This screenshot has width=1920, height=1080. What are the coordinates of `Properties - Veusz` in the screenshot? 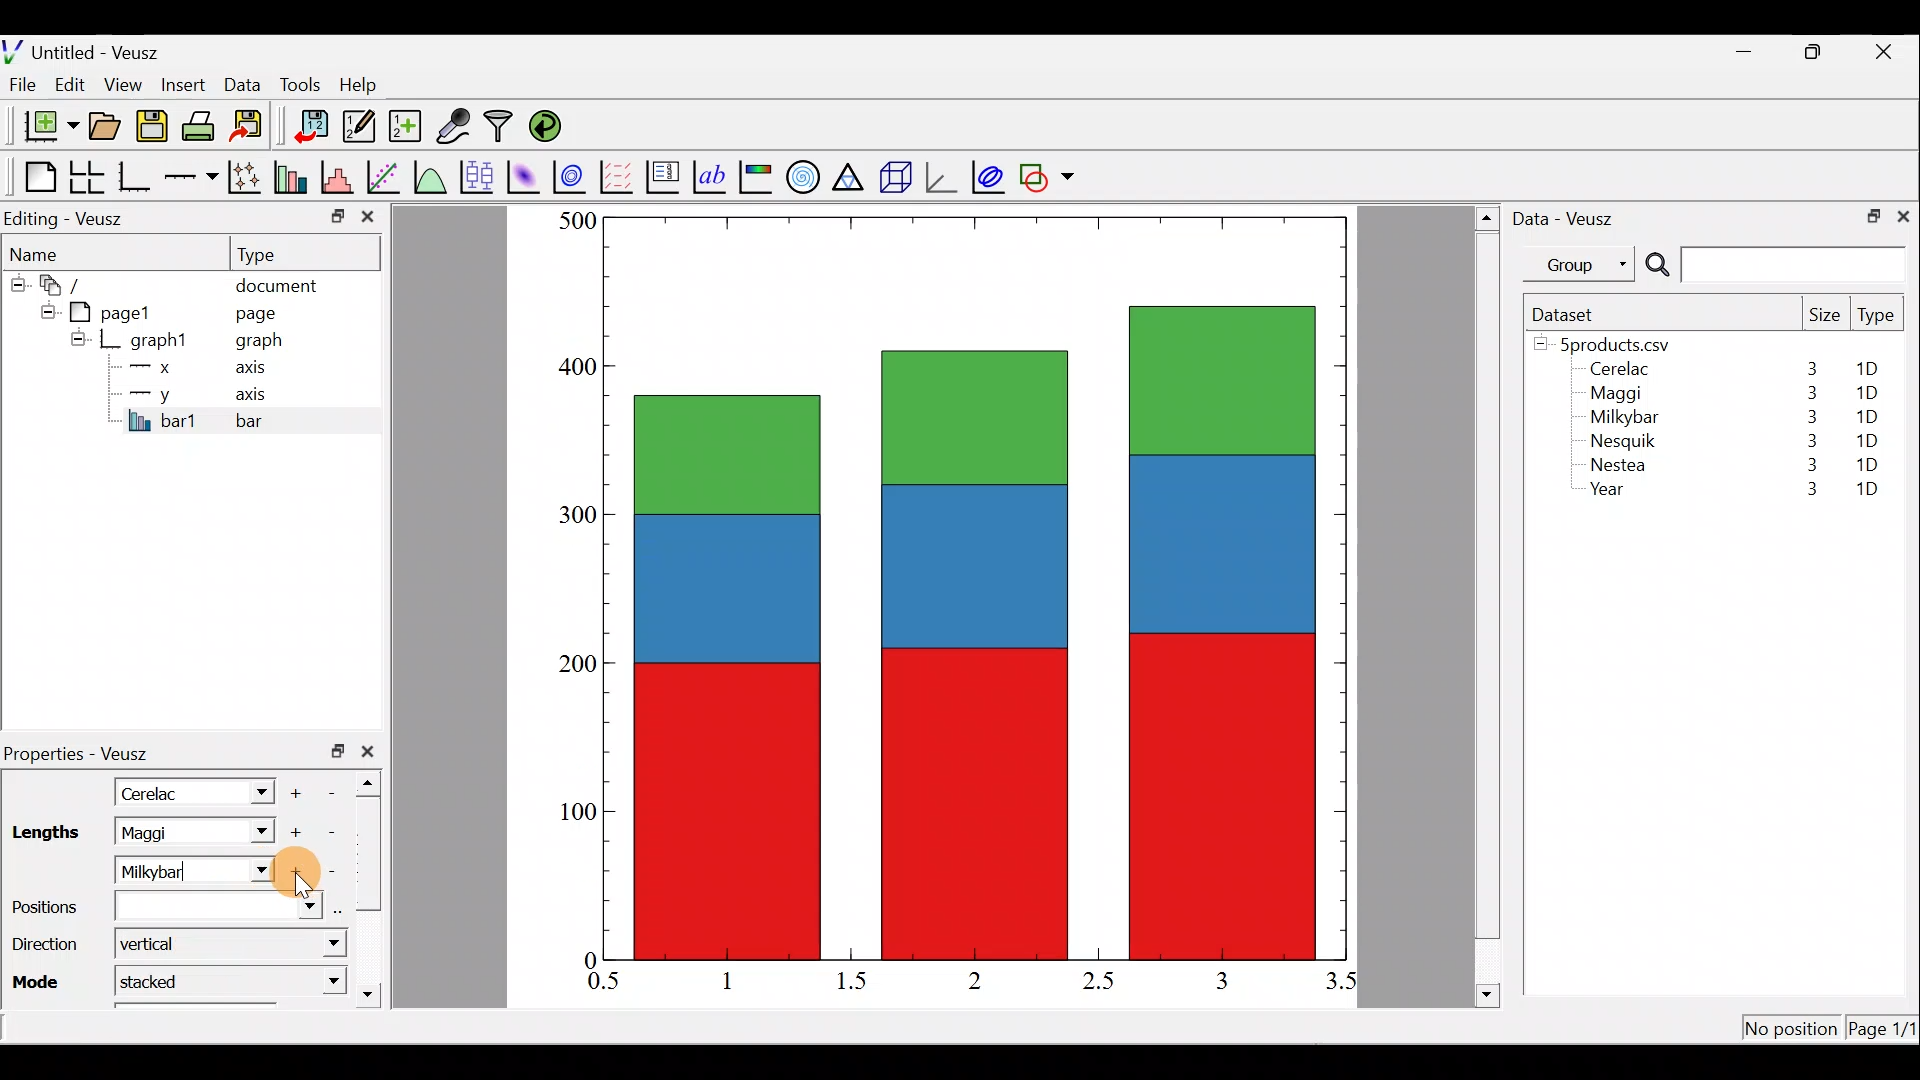 It's located at (85, 754).